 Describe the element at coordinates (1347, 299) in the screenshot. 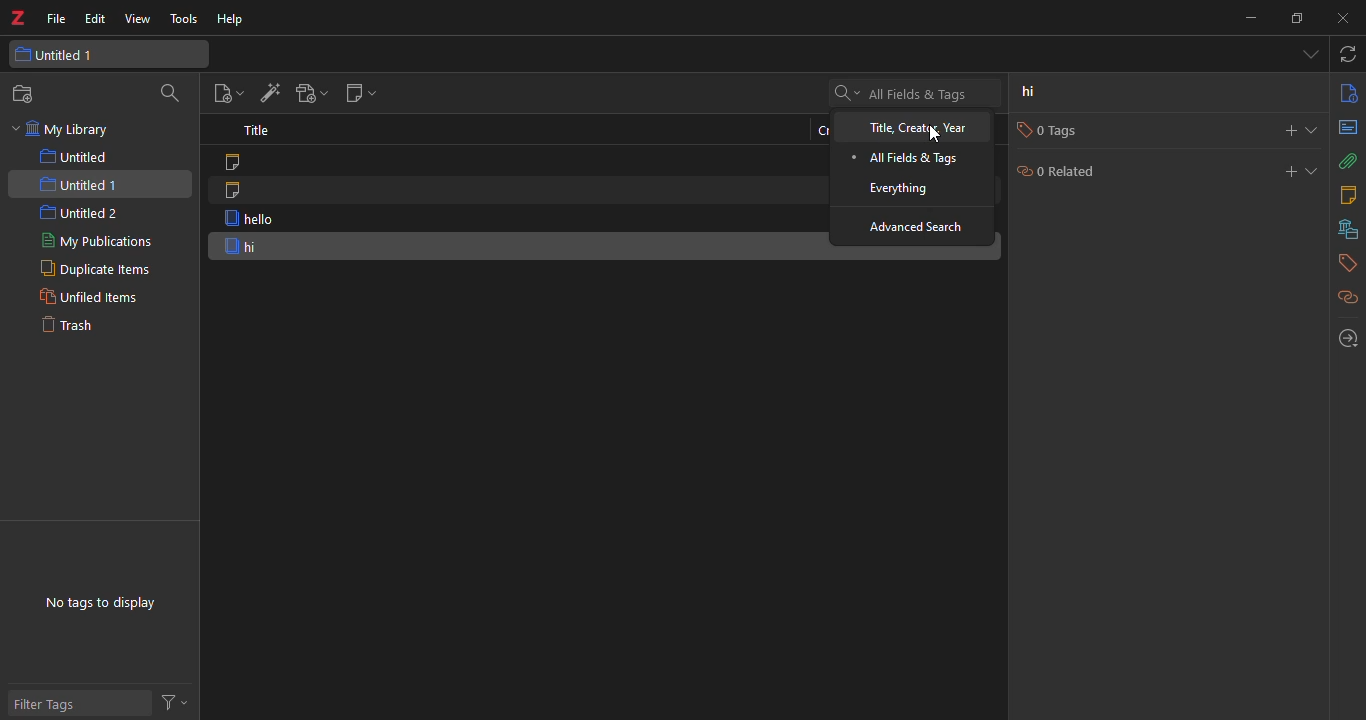

I see `related` at that location.